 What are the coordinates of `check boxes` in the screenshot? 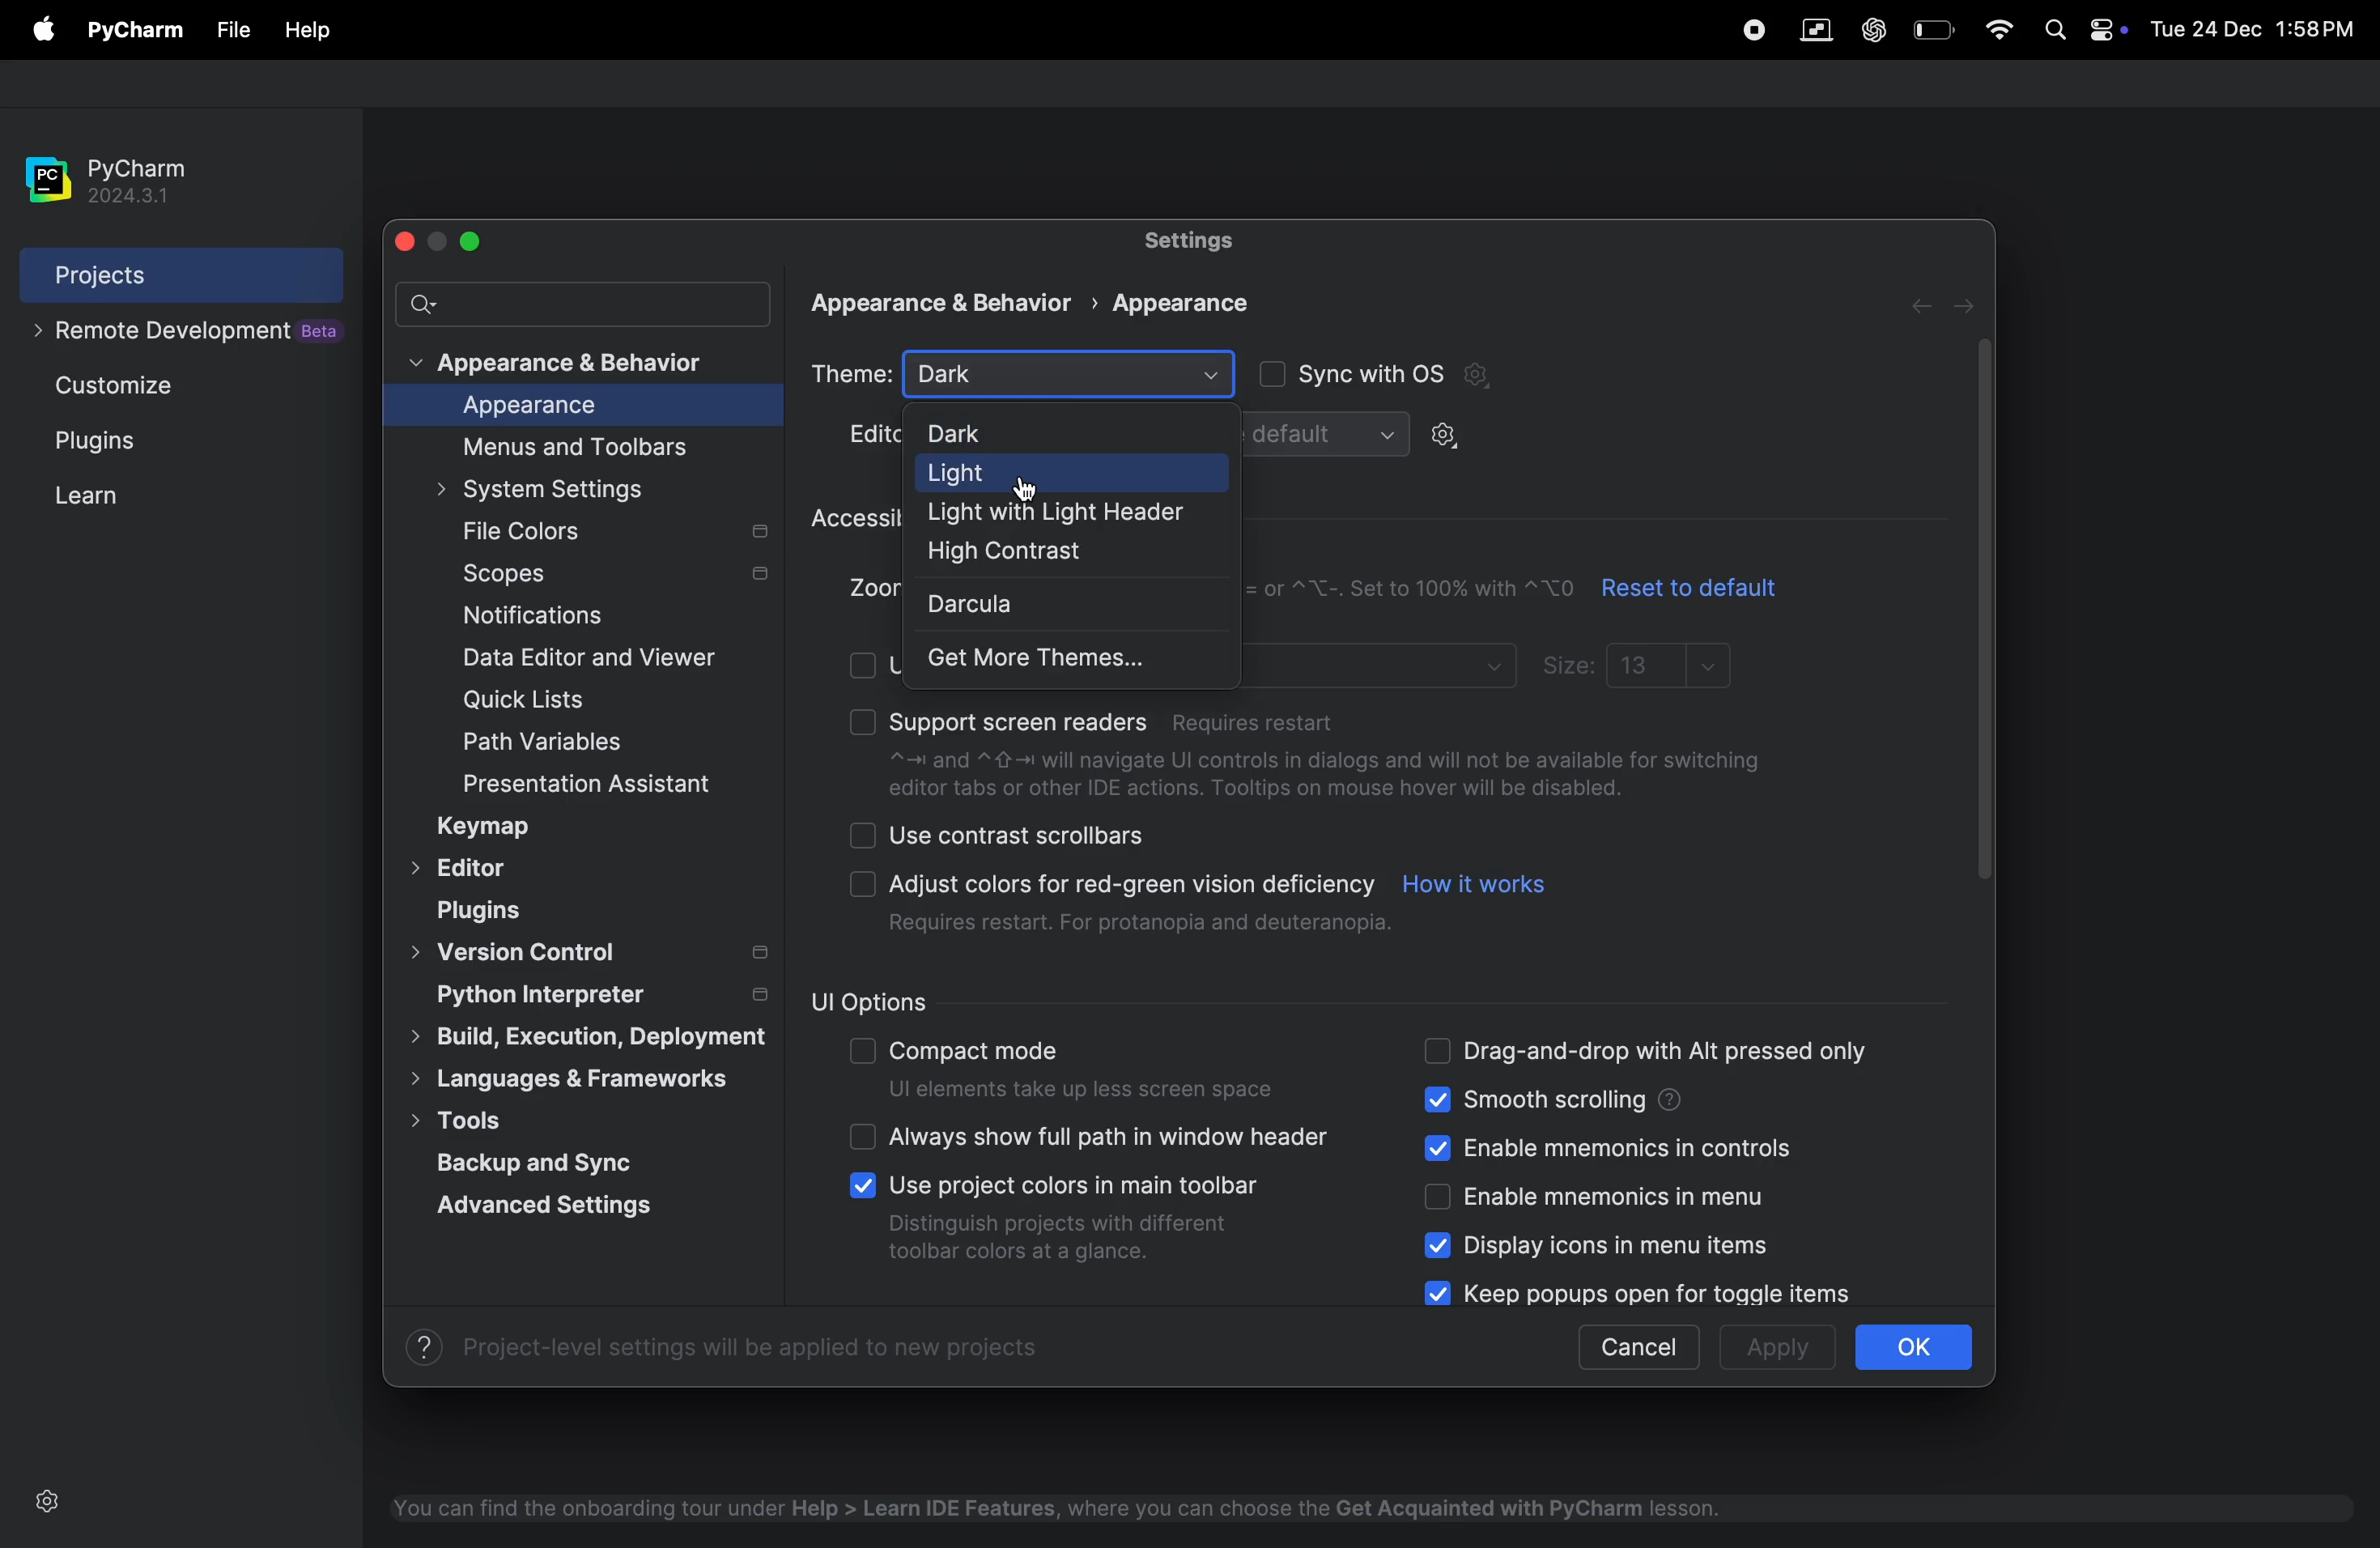 It's located at (865, 1188).